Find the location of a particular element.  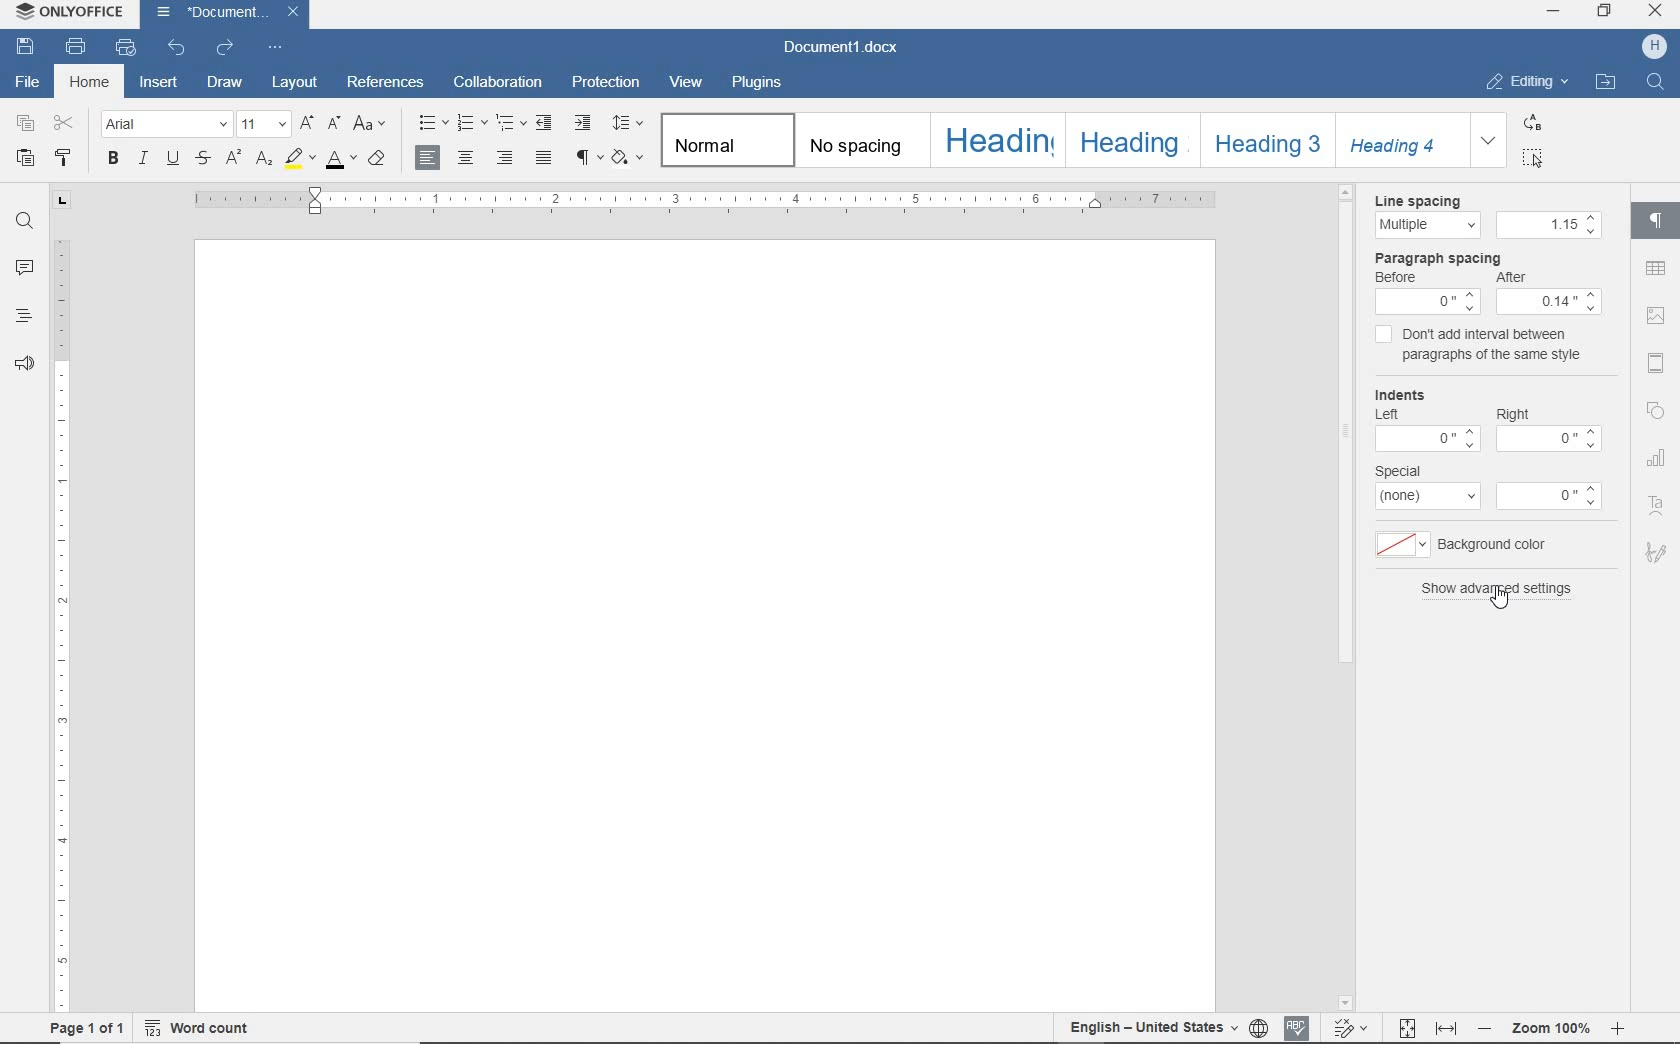

image is located at coordinates (1654, 316).